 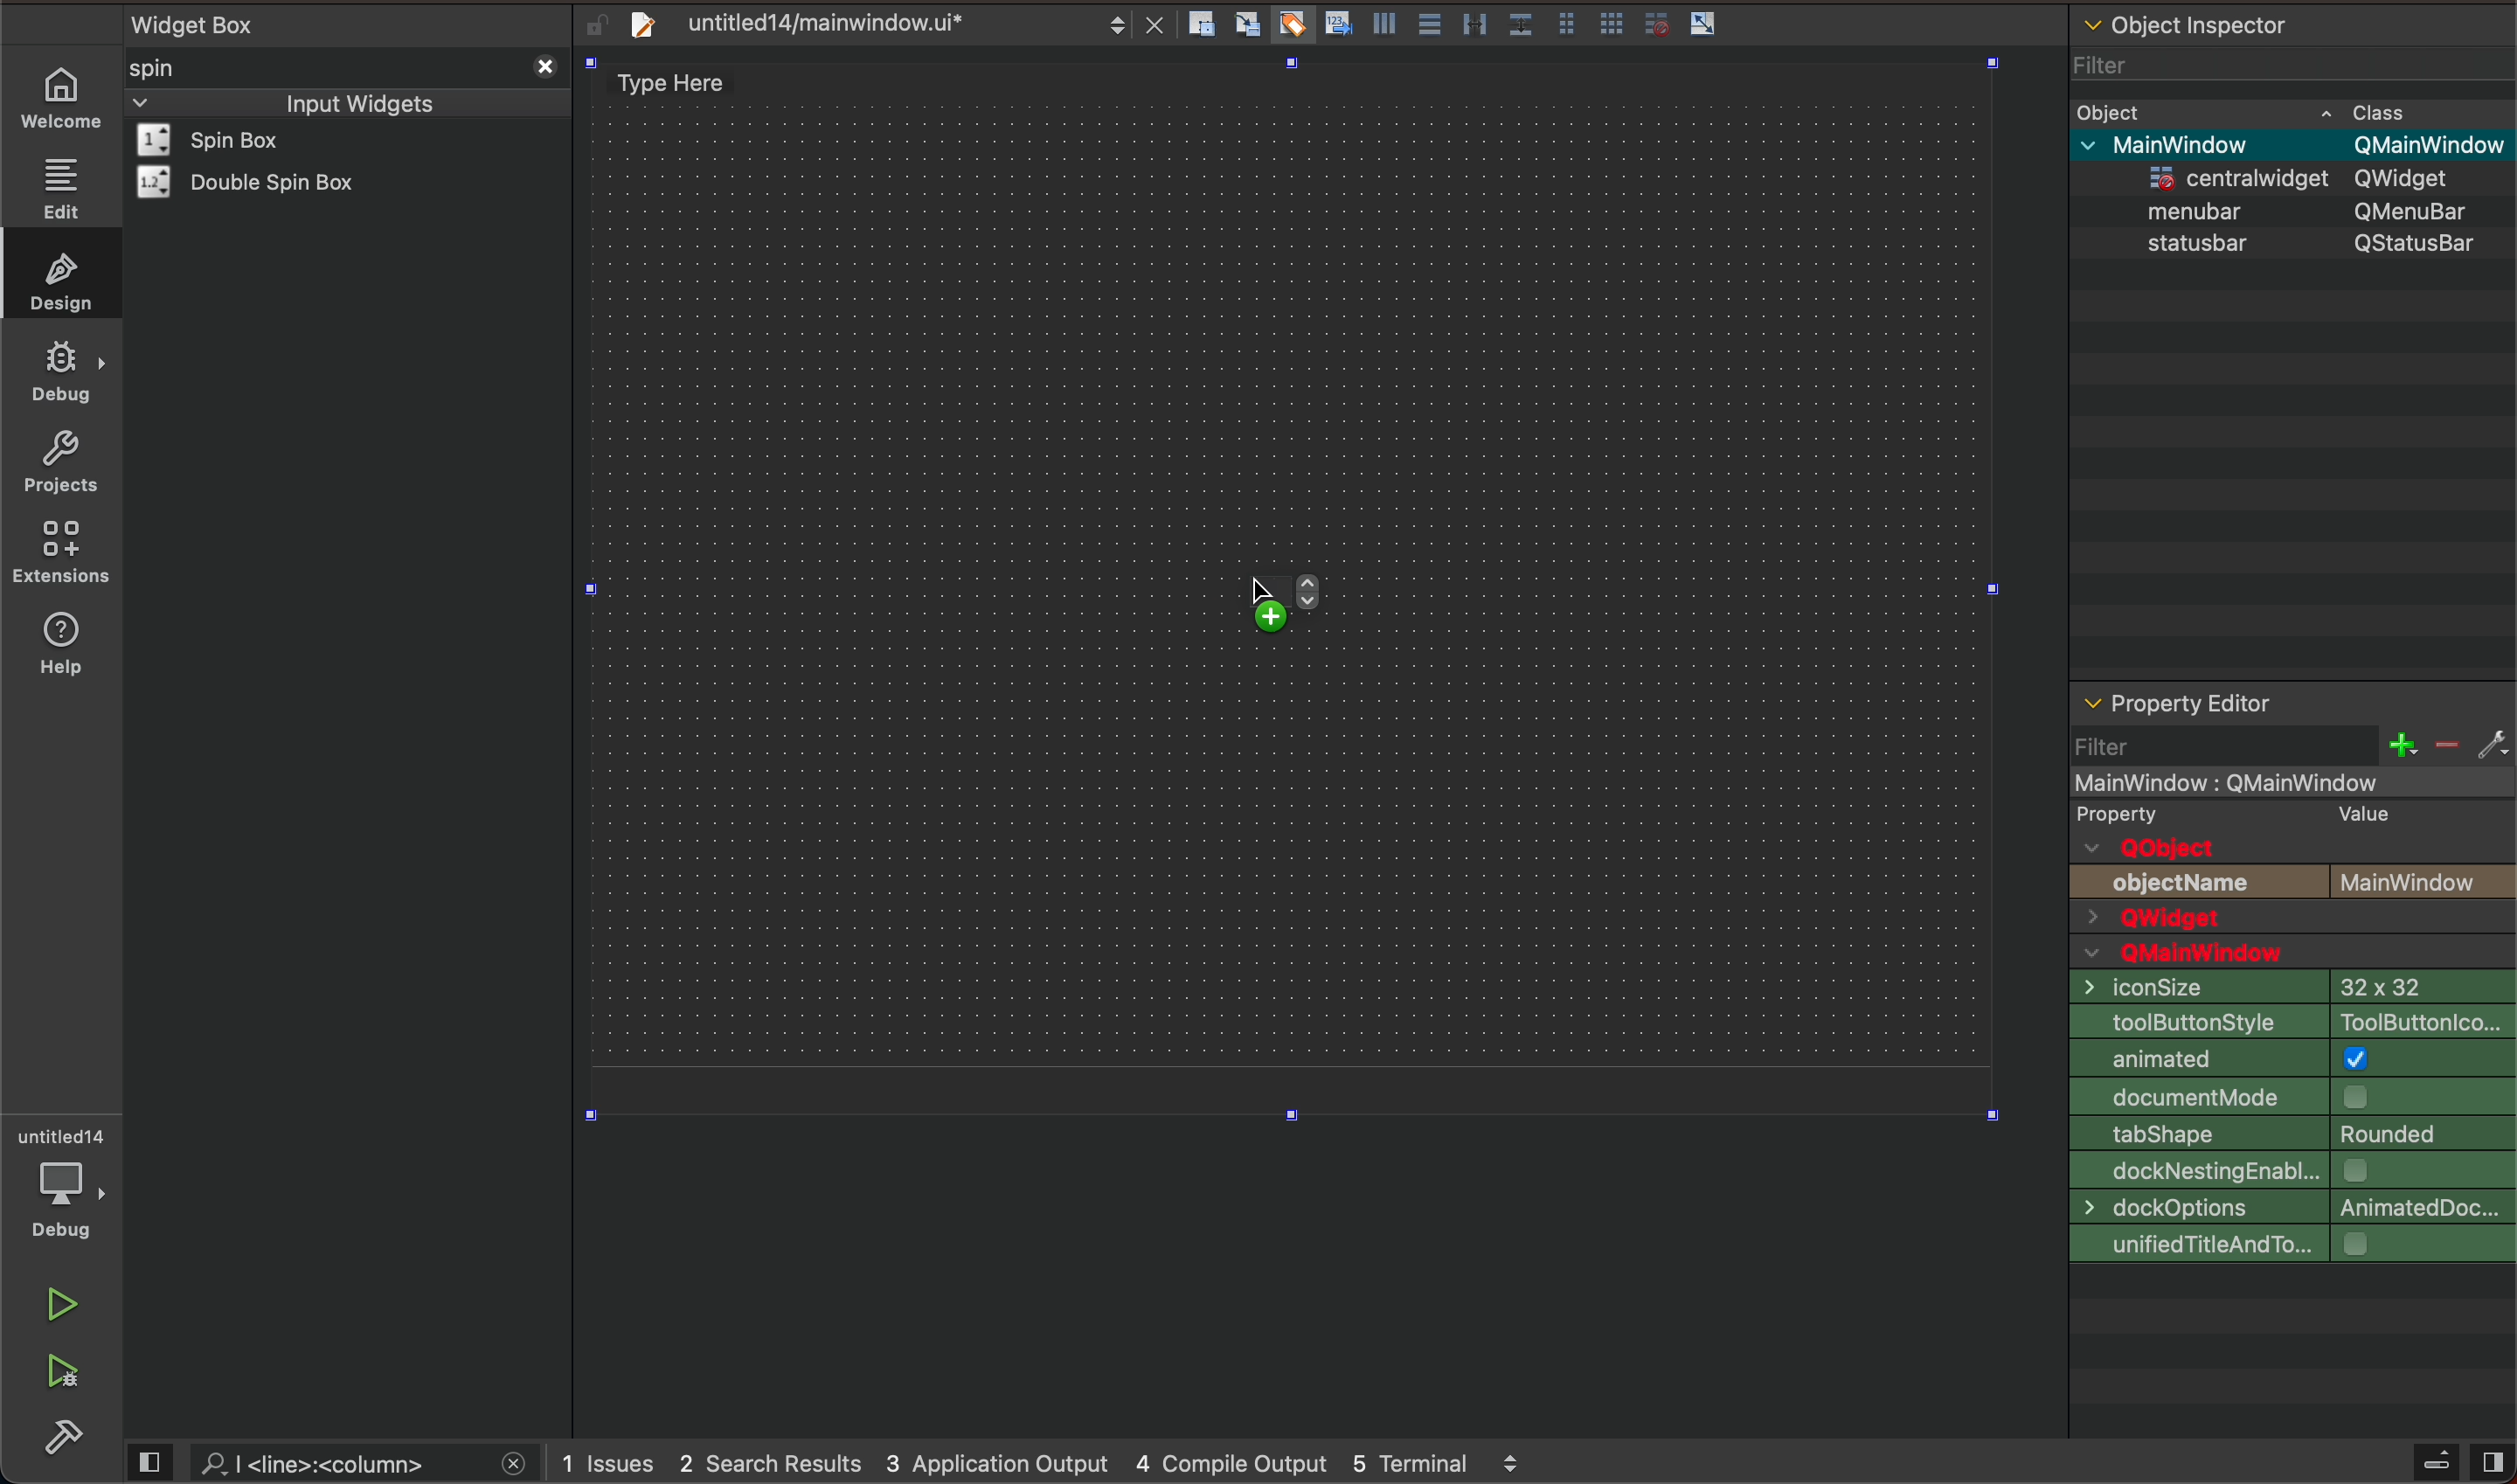 I want to click on text, so click(x=2186, y=883).